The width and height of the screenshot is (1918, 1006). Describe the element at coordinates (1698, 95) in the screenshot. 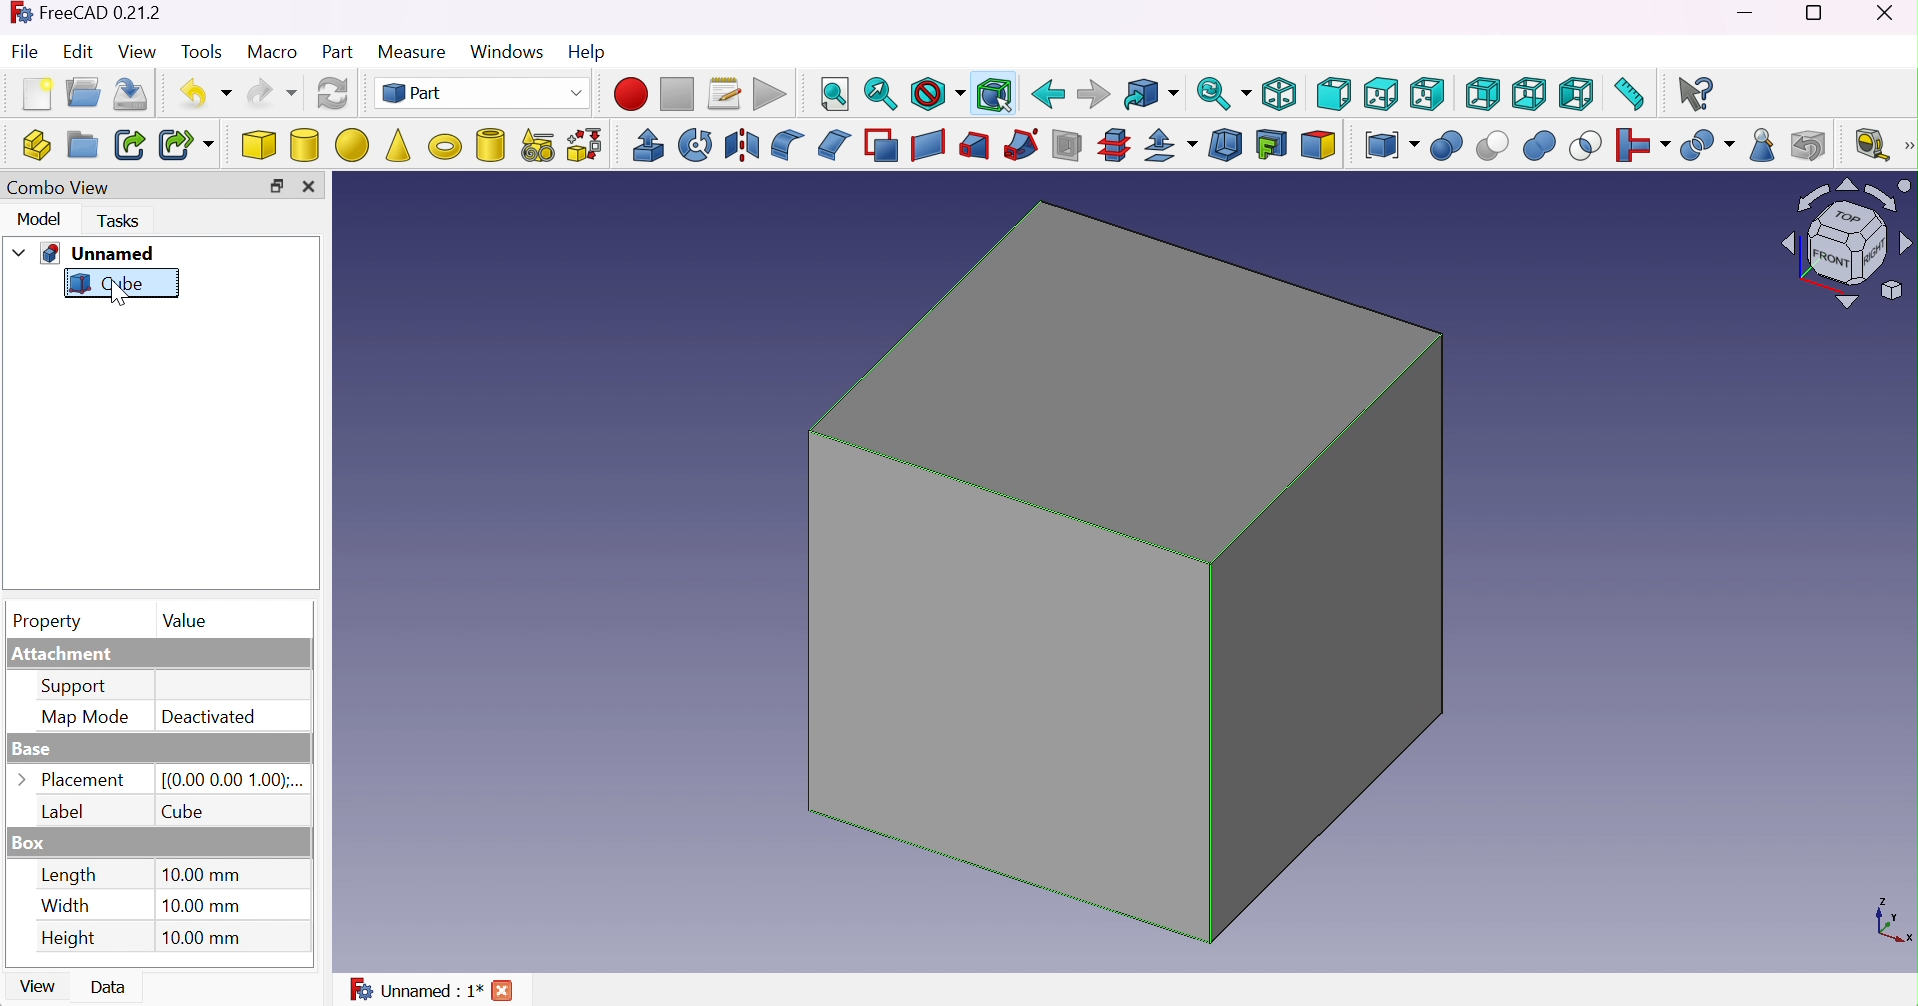

I see `What's this?` at that location.